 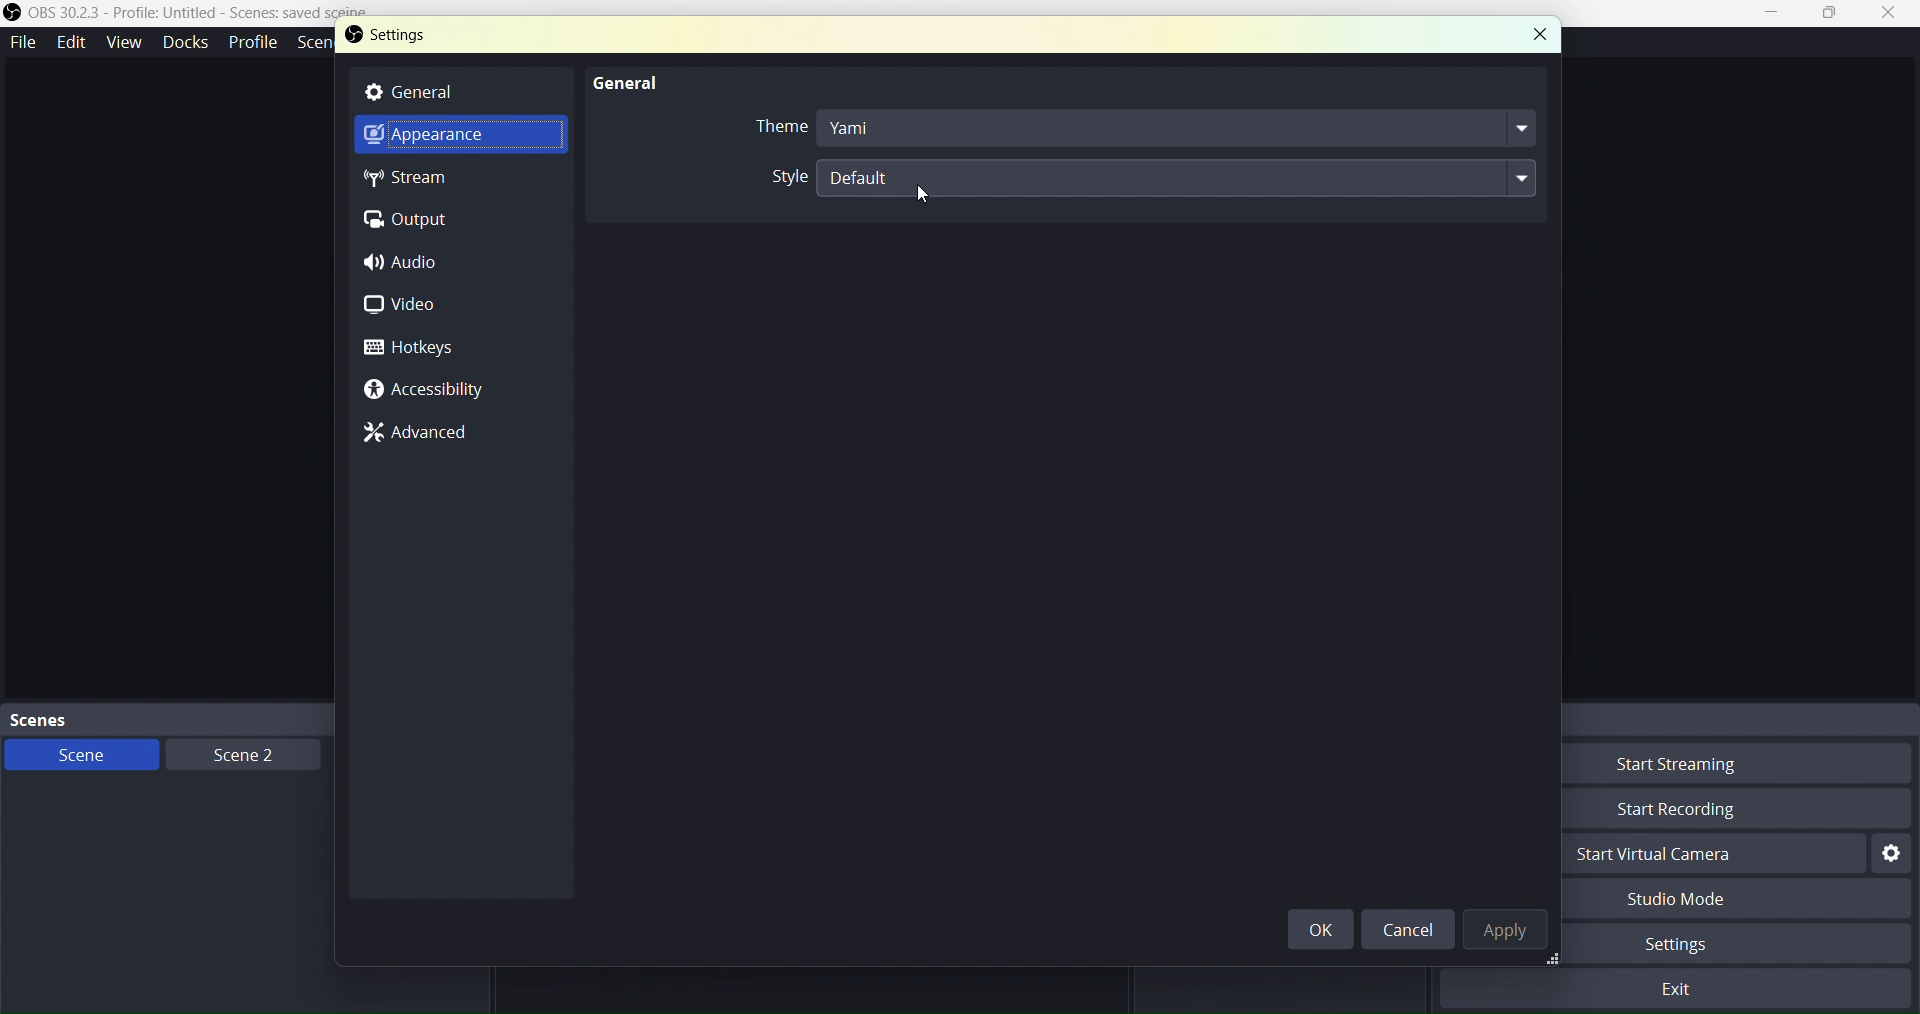 I want to click on Settings, so click(x=427, y=39).